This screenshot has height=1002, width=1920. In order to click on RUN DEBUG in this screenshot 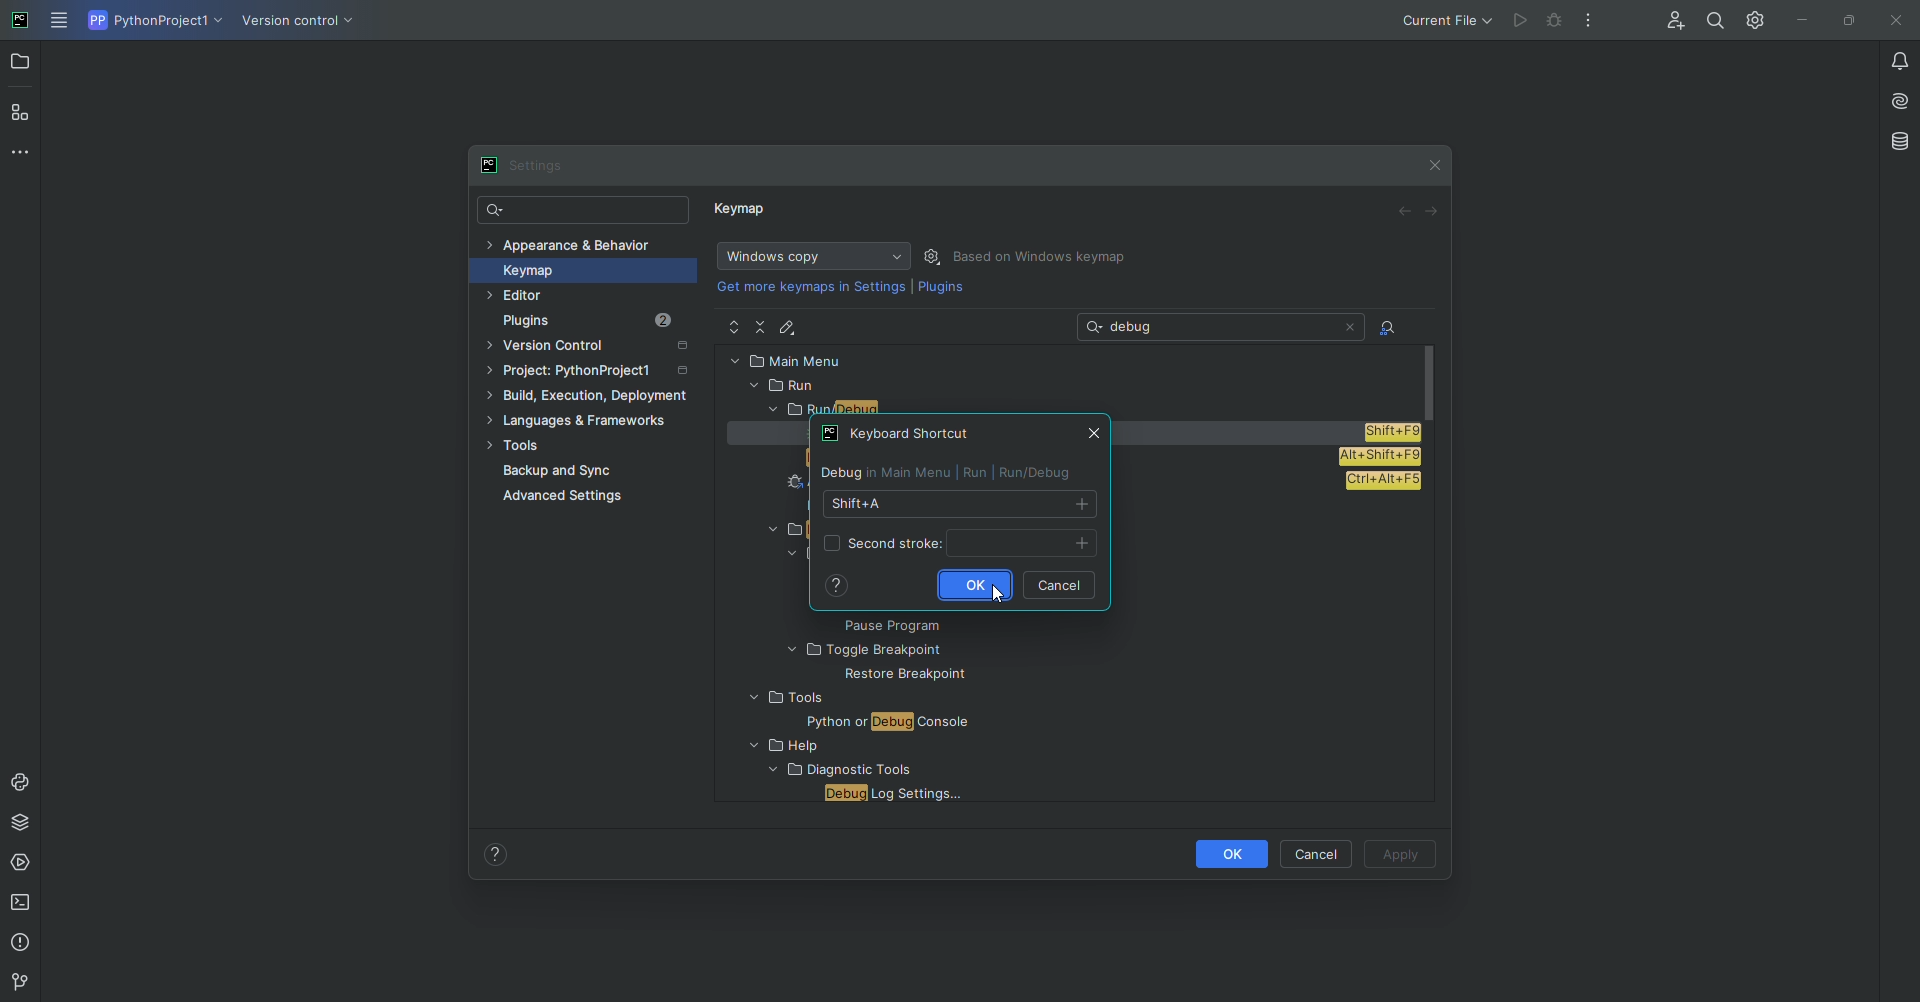, I will do `click(1084, 404)`.